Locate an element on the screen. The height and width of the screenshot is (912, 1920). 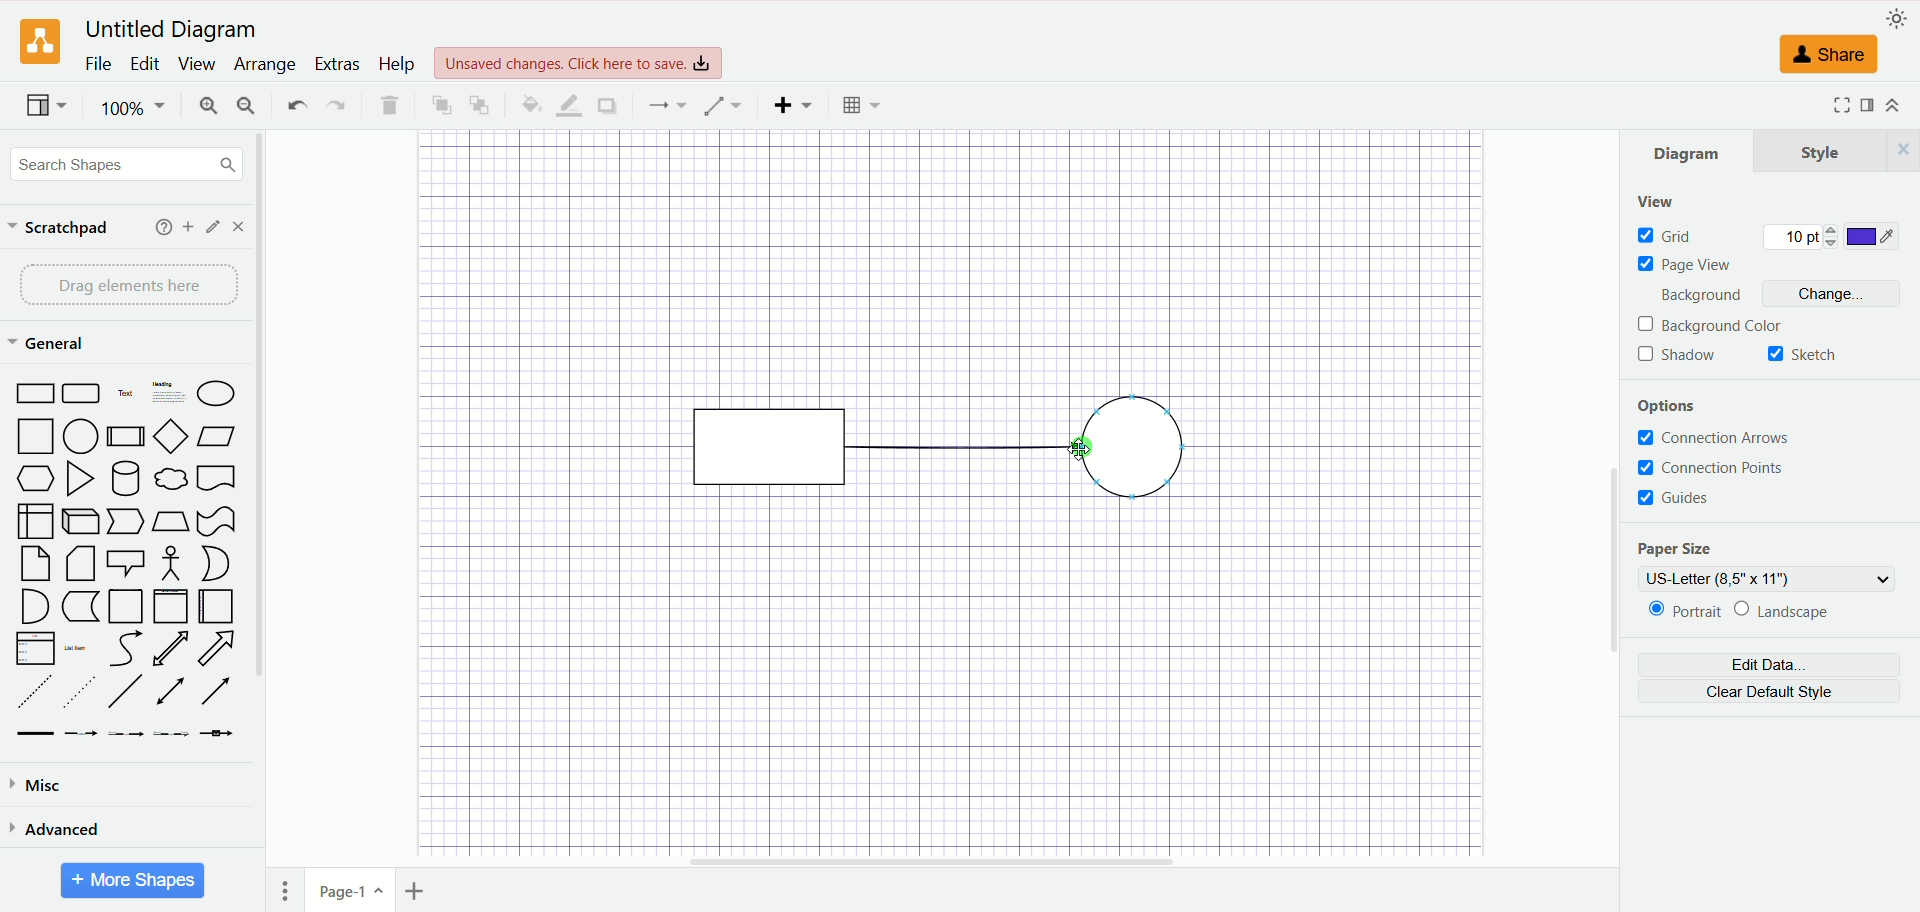
connection points is located at coordinates (1709, 467).